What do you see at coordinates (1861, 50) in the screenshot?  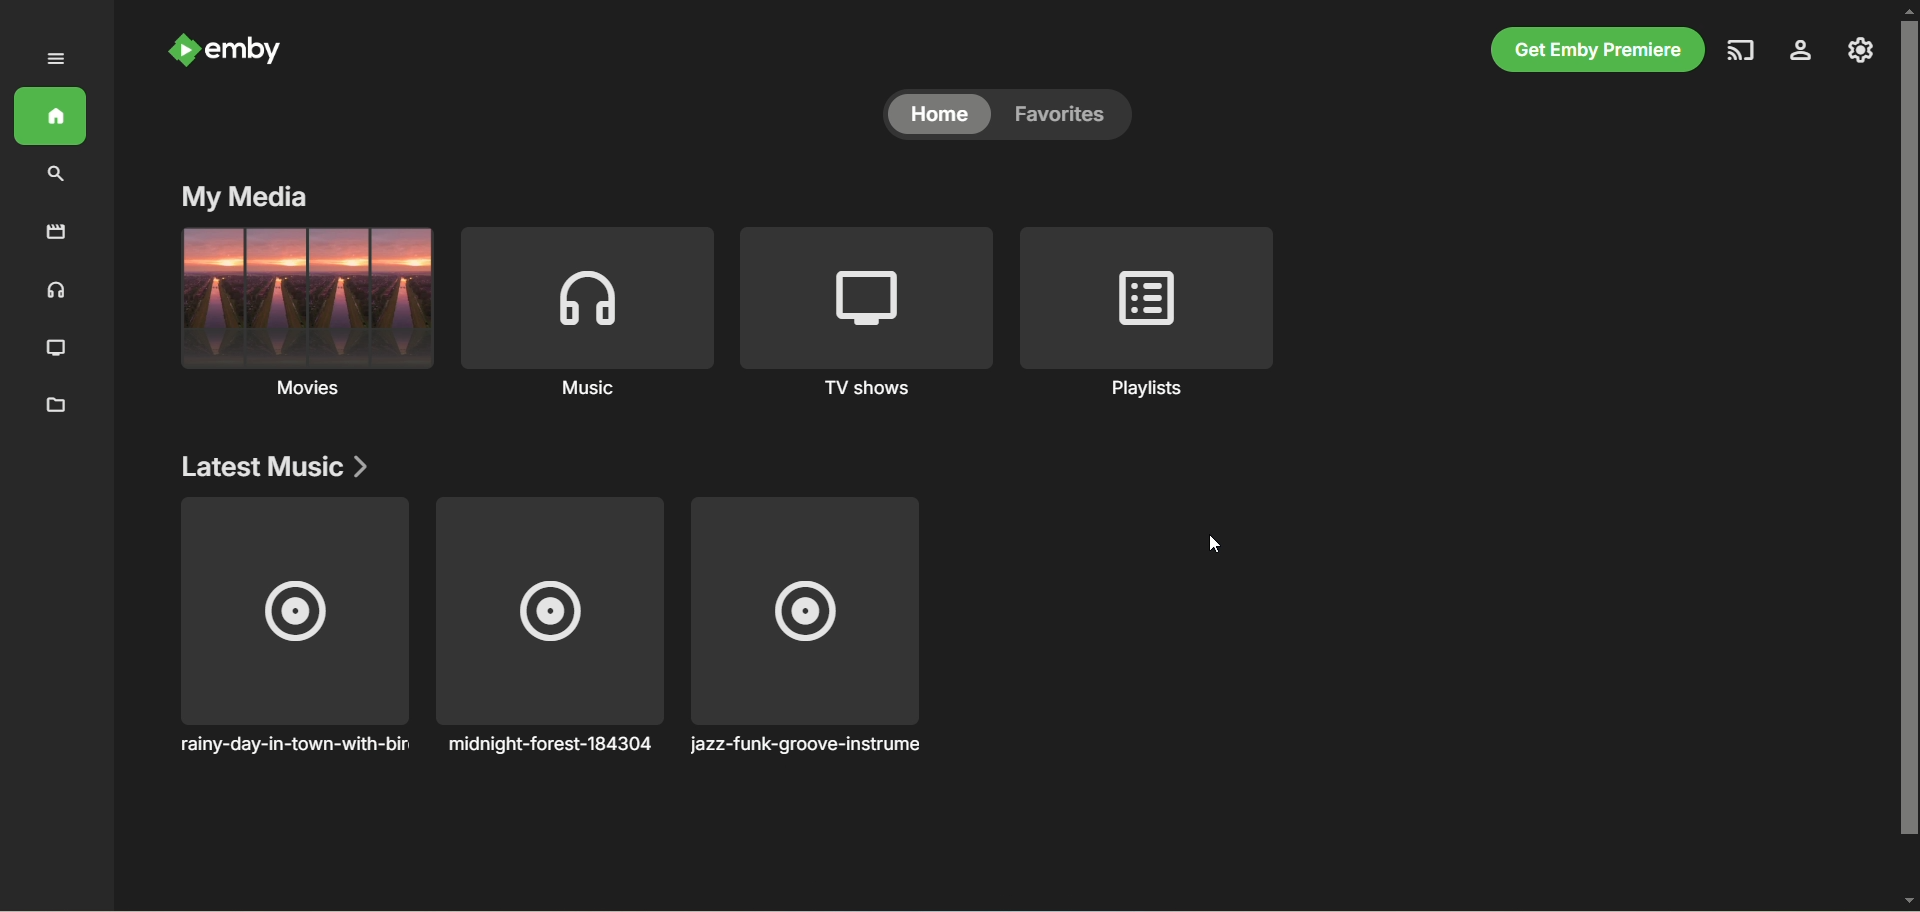 I see `manage emby server` at bounding box center [1861, 50].